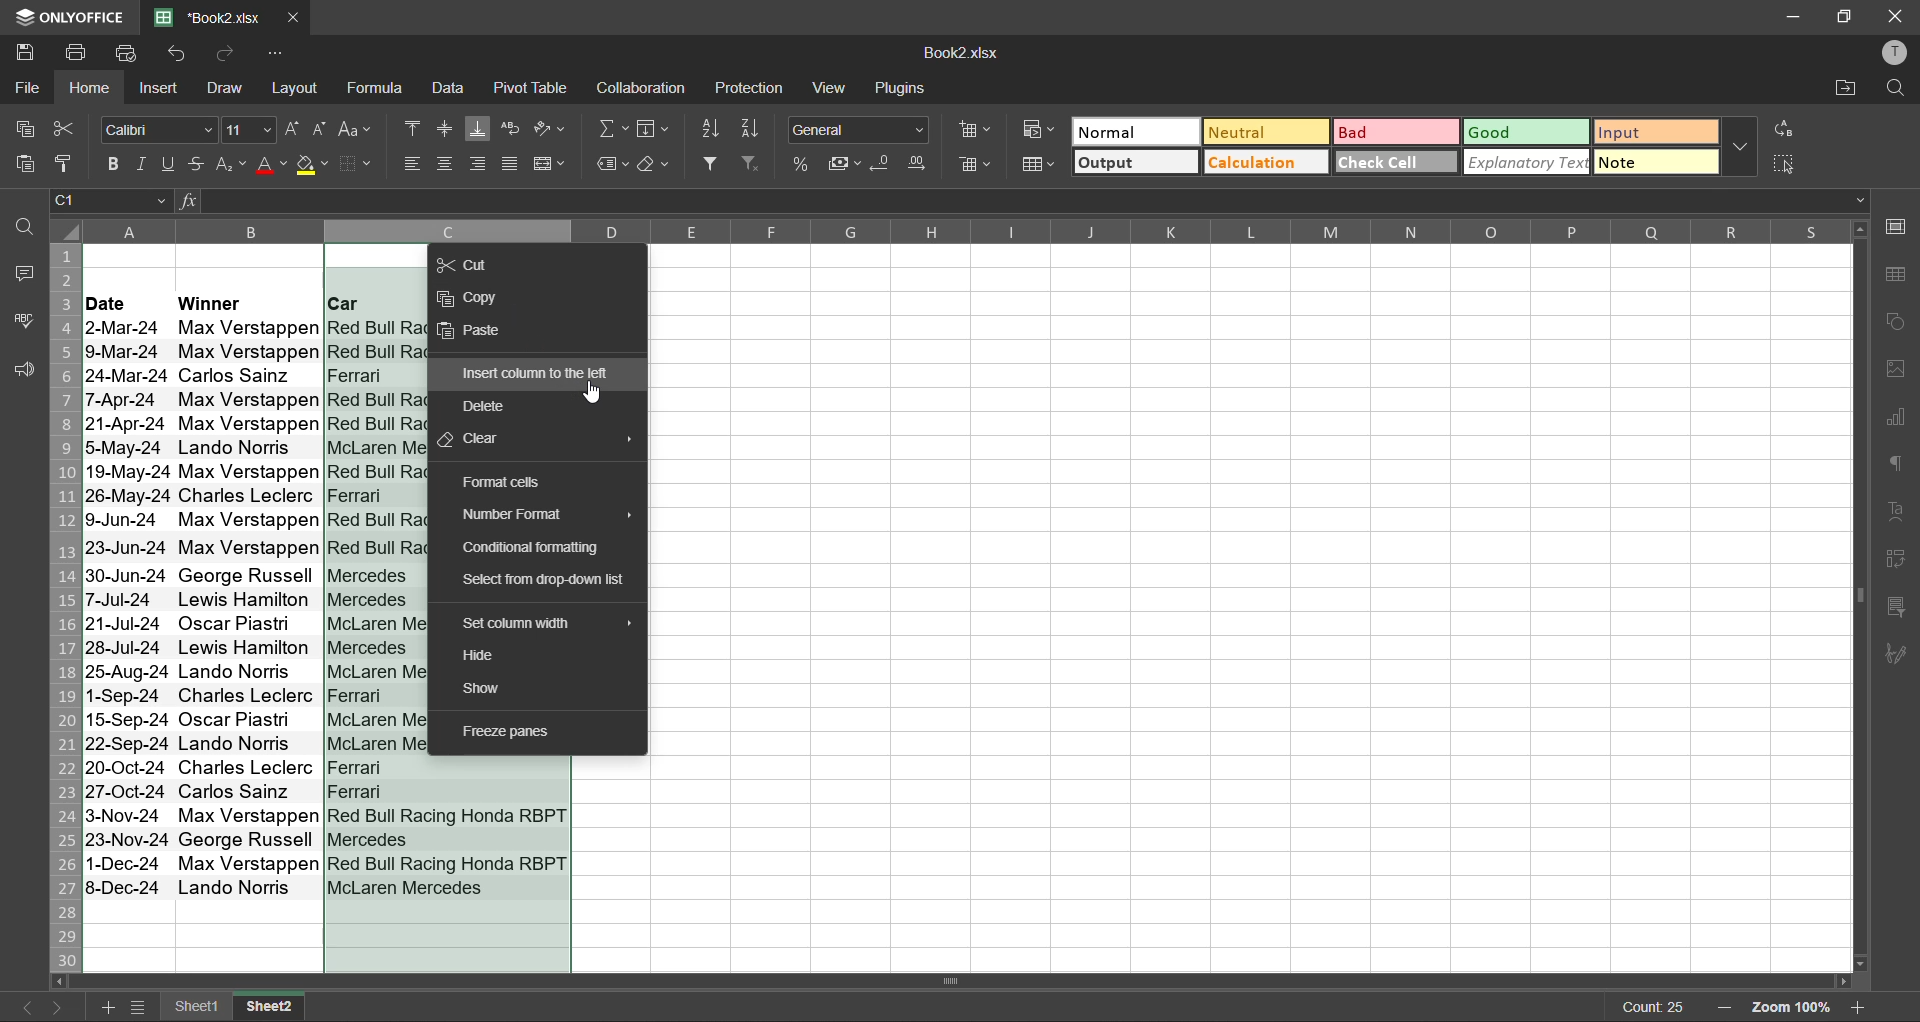 This screenshot has width=1920, height=1022. Describe the element at coordinates (1894, 562) in the screenshot. I see `pivot table` at that location.